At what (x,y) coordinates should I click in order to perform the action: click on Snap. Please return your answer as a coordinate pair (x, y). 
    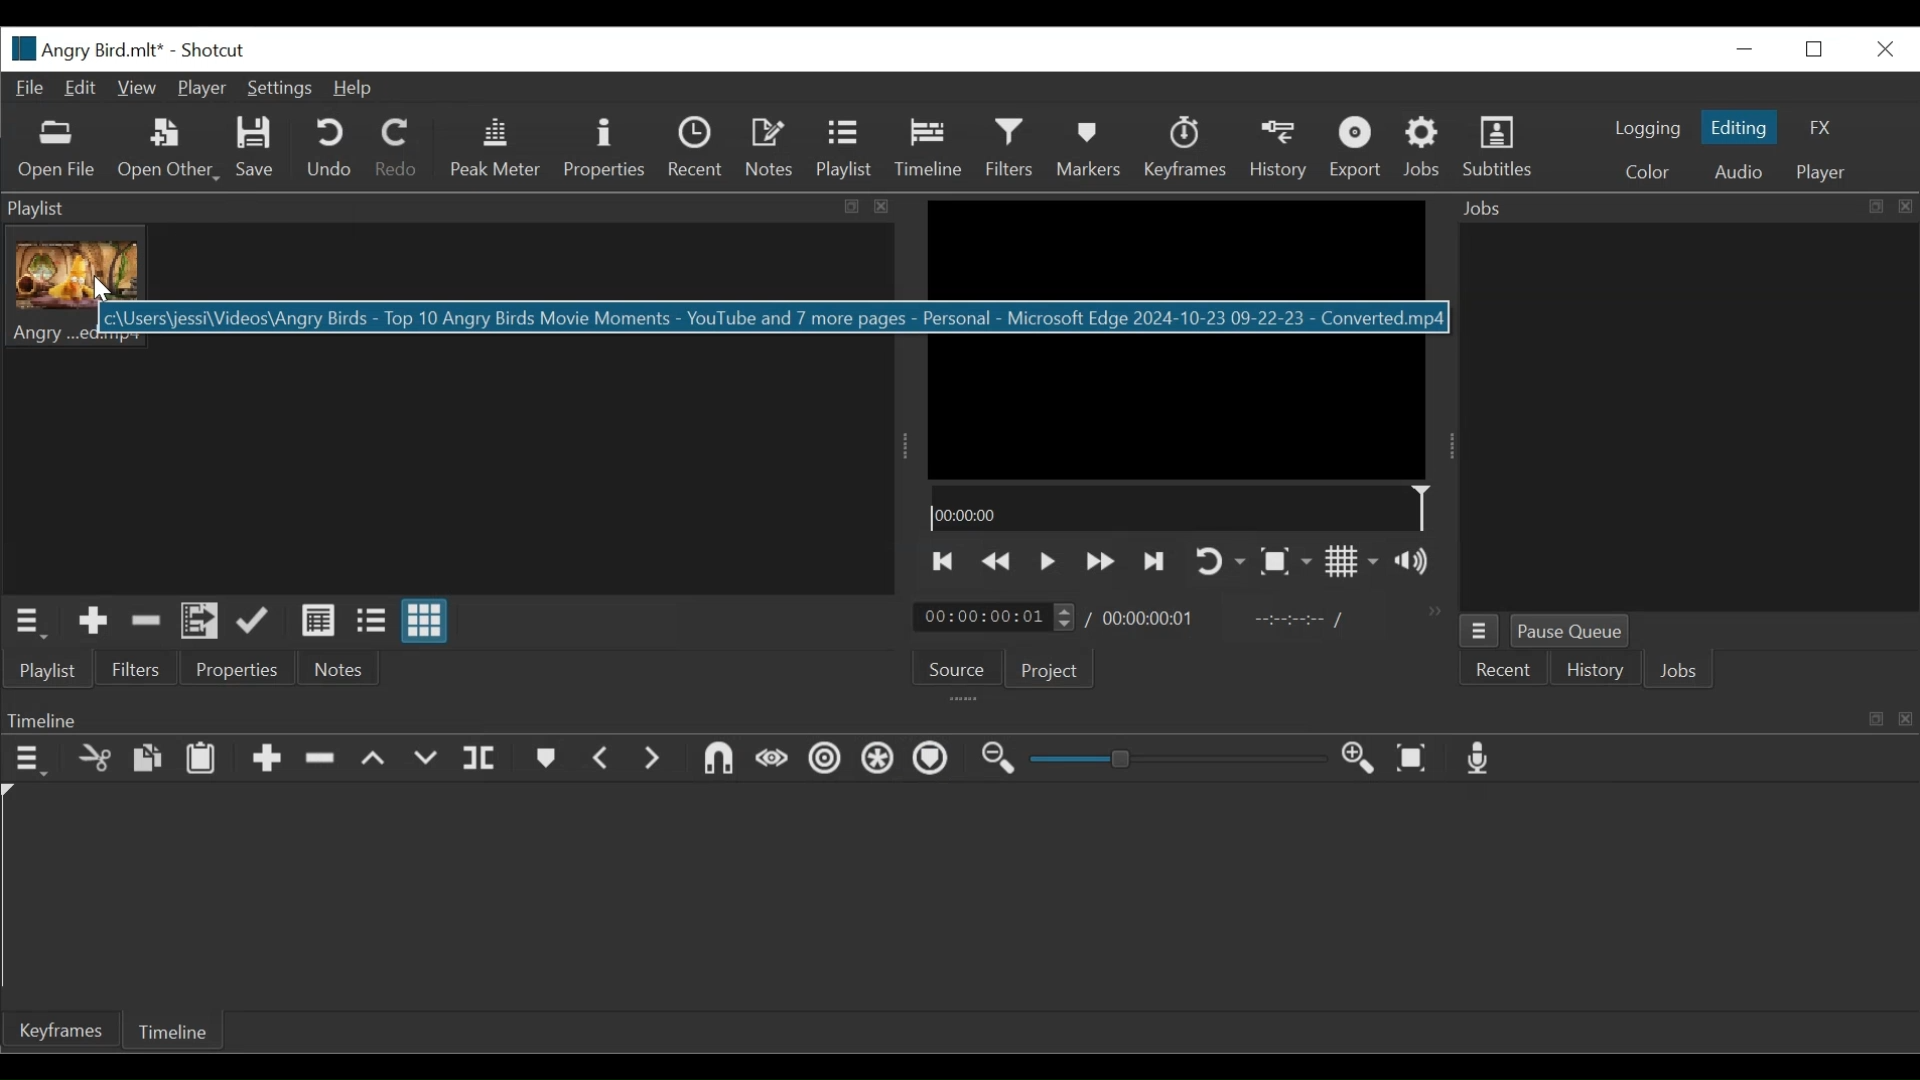
    Looking at the image, I should click on (717, 761).